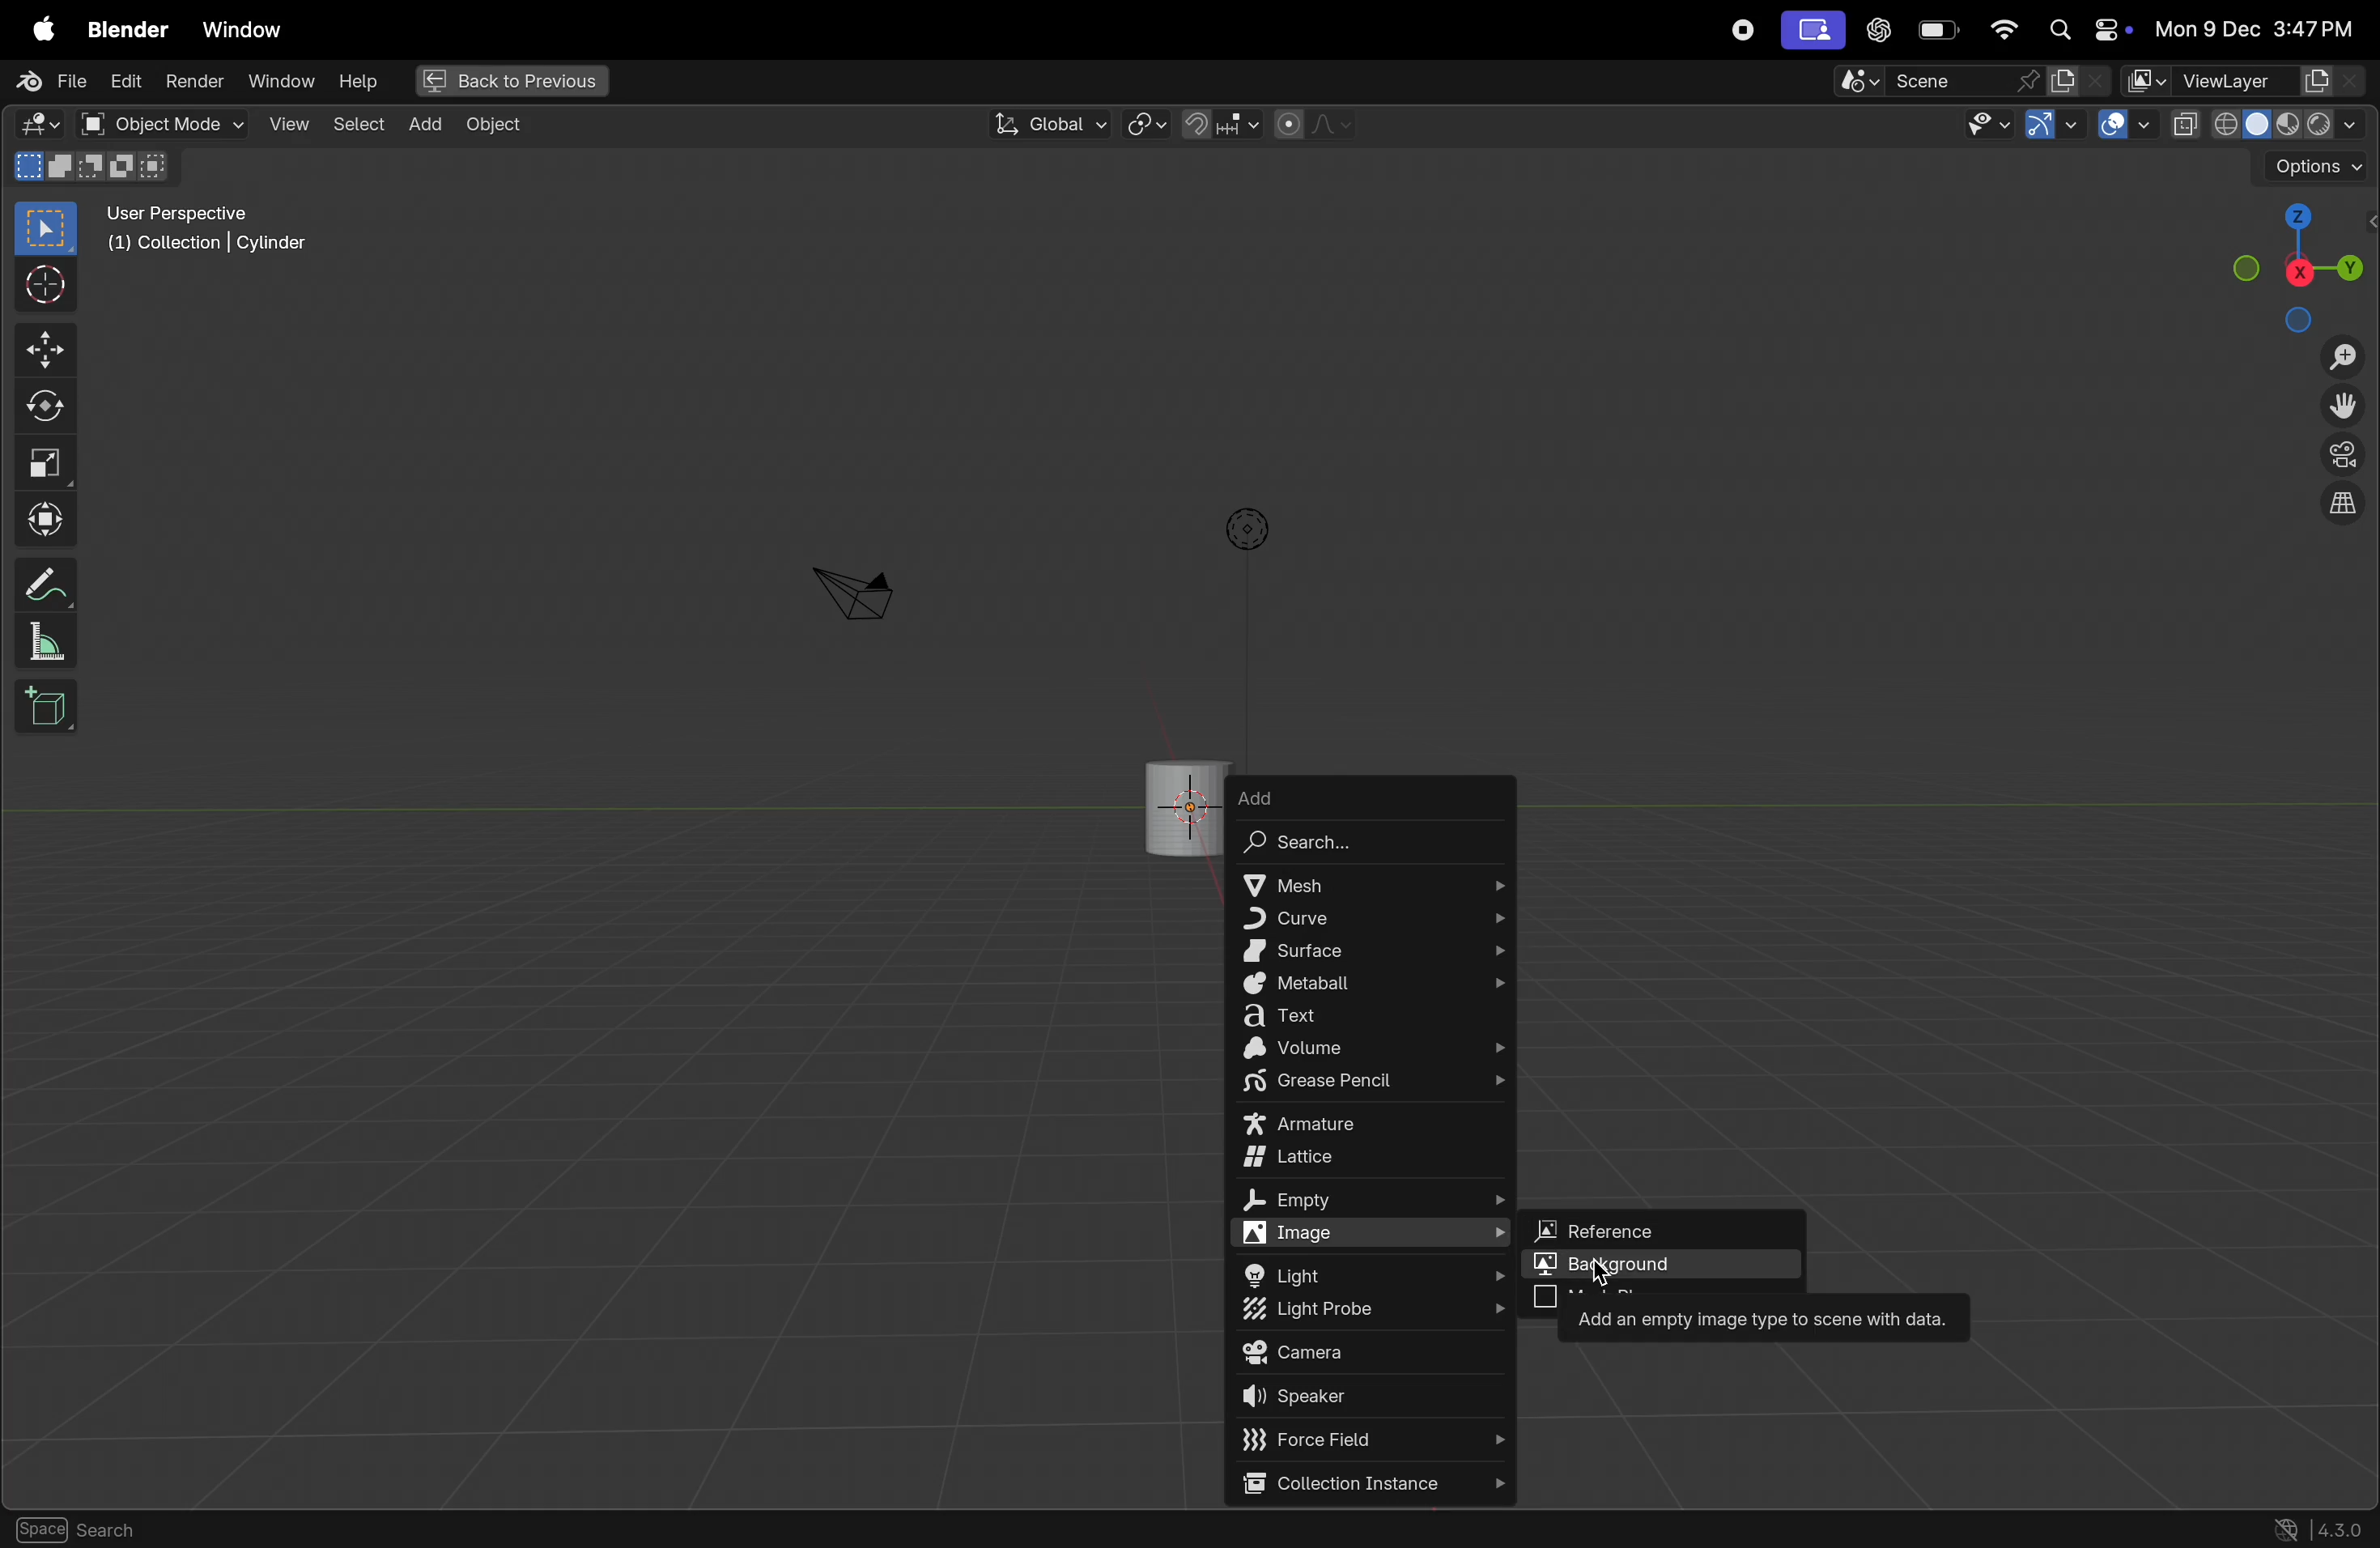 The height and width of the screenshot is (1548, 2380). Describe the element at coordinates (1370, 1353) in the screenshot. I see `camera` at that location.